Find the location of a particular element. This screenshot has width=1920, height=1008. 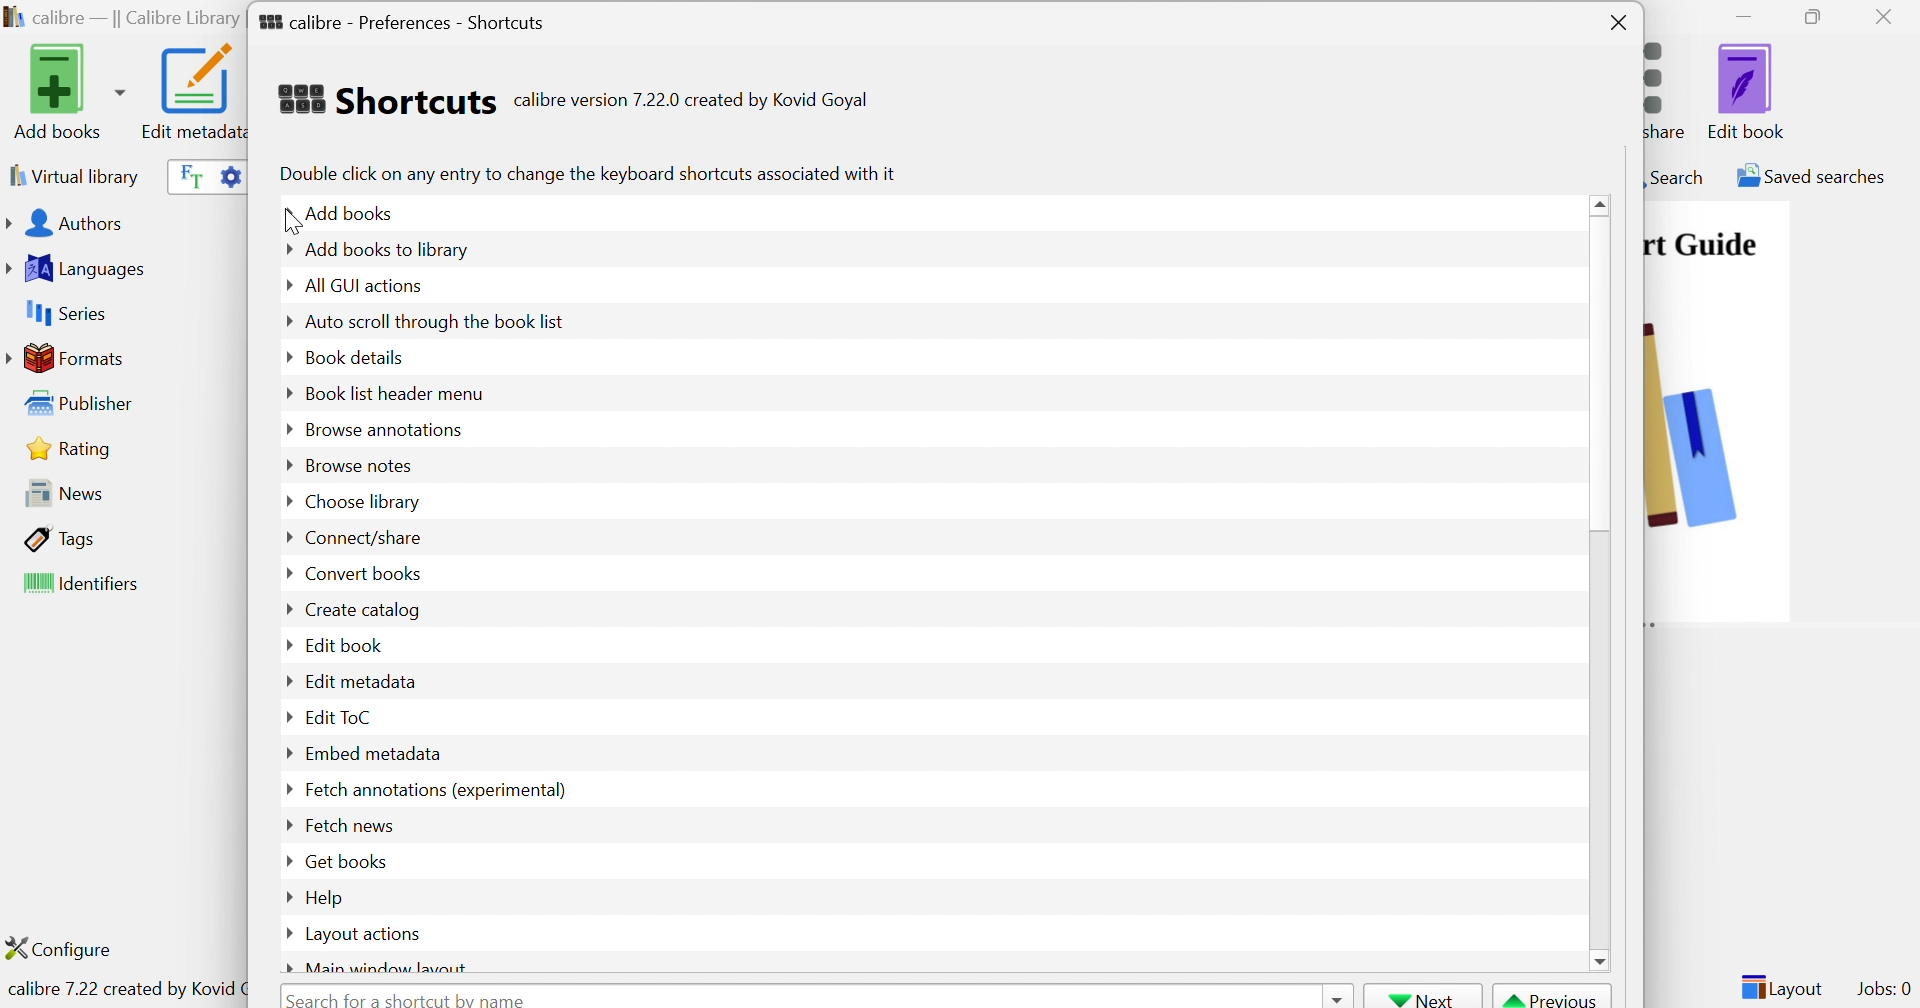

Drop Down is located at coordinates (286, 719).